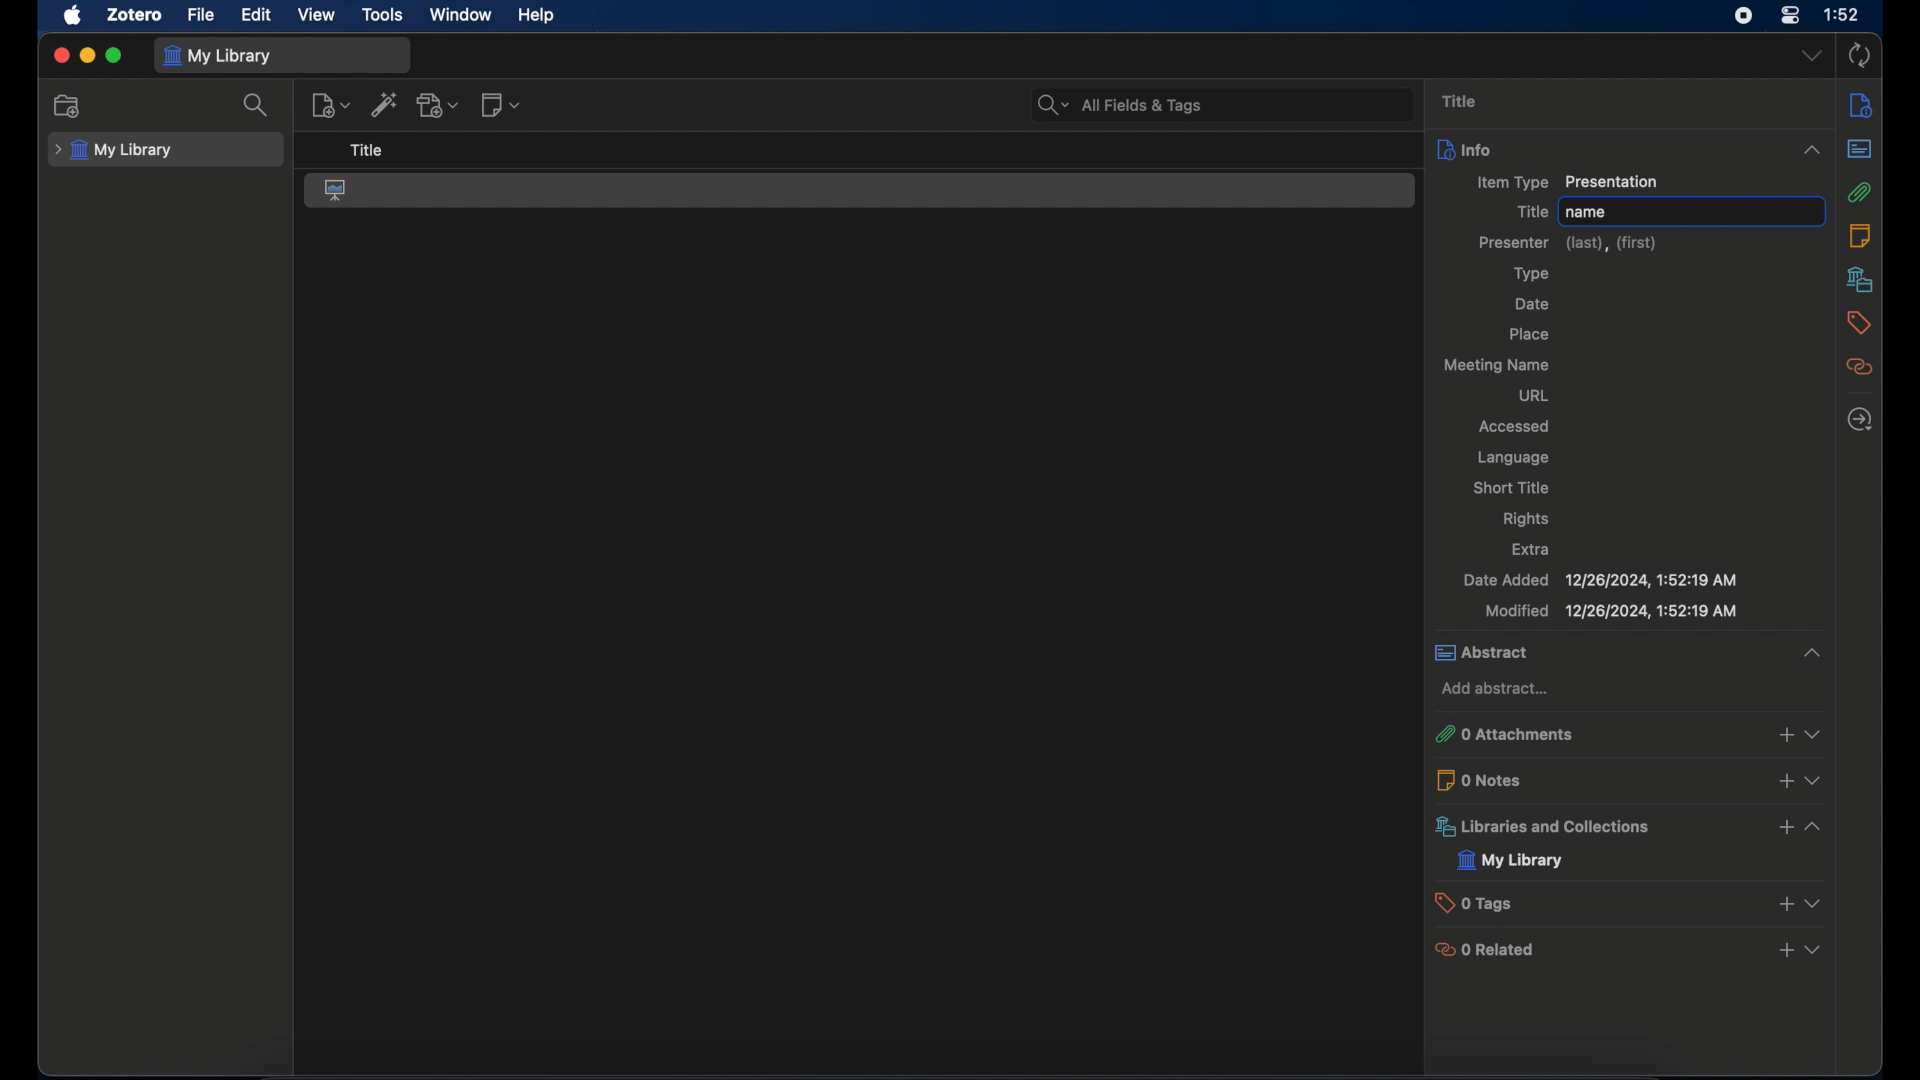 The height and width of the screenshot is (1080, 1920). I want to click on libraries, so click(1631, 826).